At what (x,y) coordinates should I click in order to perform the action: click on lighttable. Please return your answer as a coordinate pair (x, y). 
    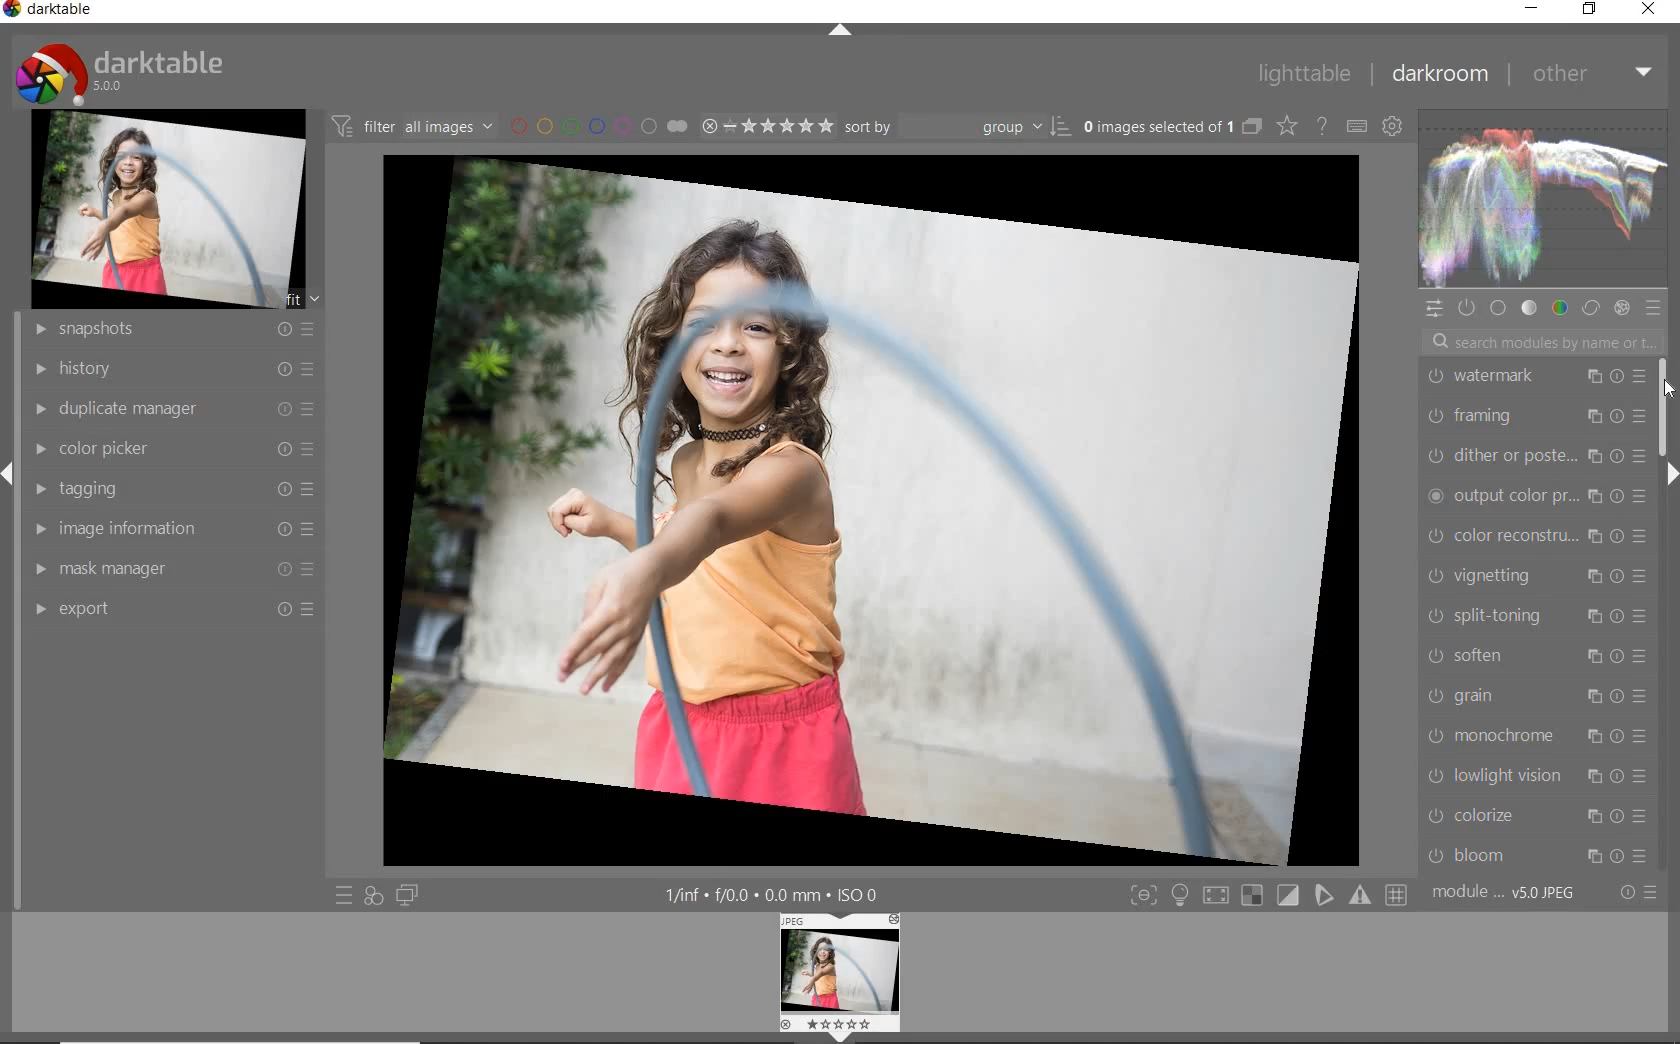
    Looking at the image, I should click on (1304, 75).